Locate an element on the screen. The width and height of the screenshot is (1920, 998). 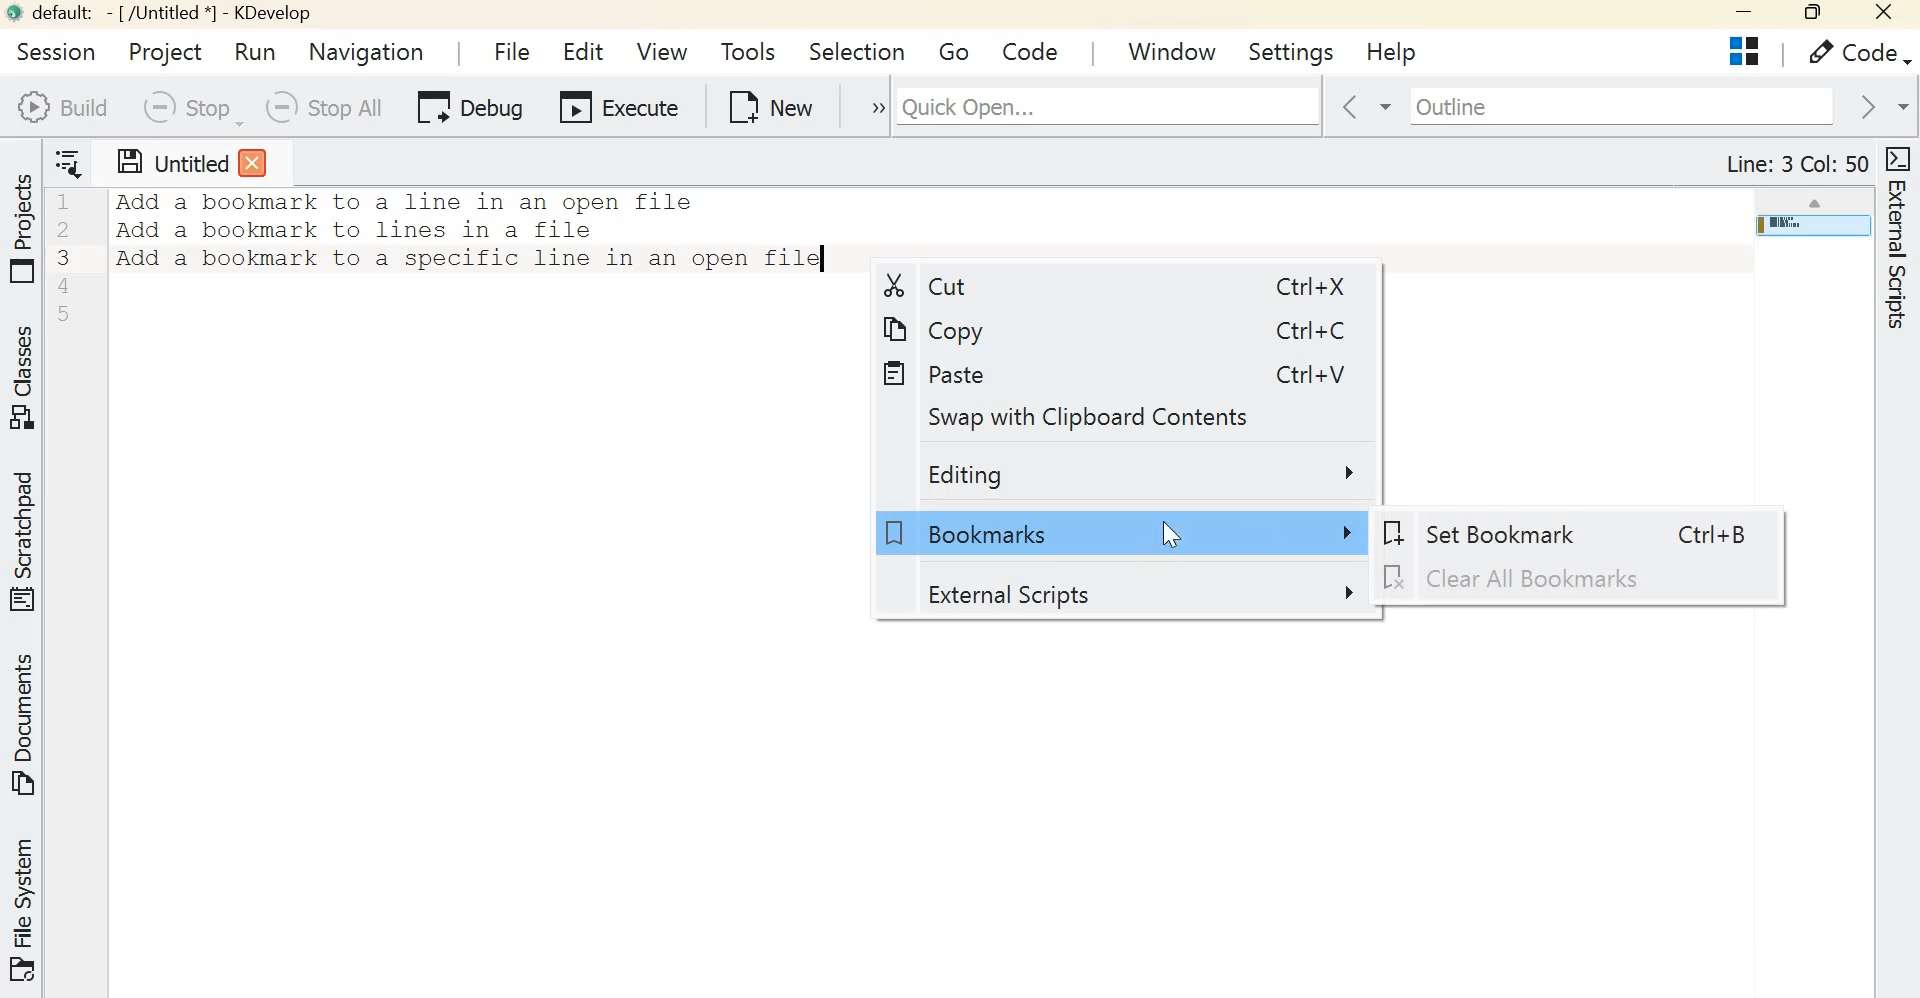
View is located at coordinates (661, 49).